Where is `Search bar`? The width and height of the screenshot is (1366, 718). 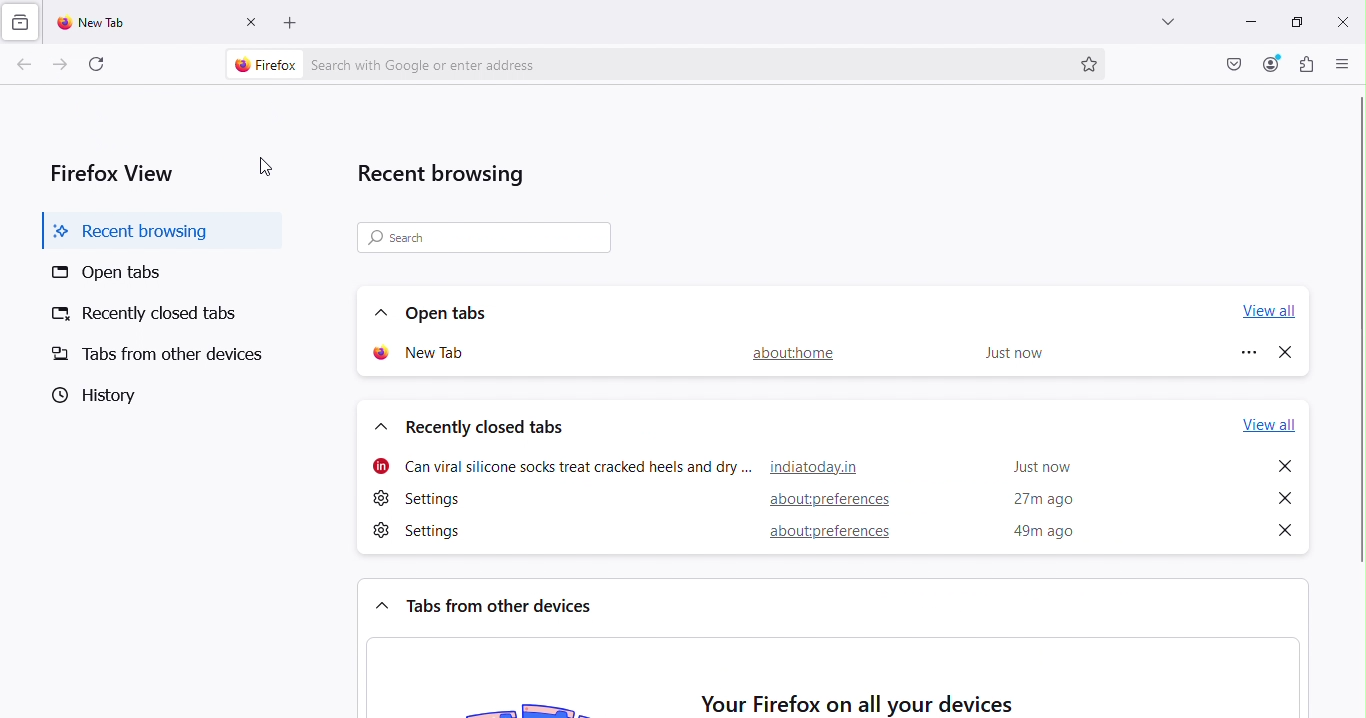 Search bar is located at coordinates (485, 238).